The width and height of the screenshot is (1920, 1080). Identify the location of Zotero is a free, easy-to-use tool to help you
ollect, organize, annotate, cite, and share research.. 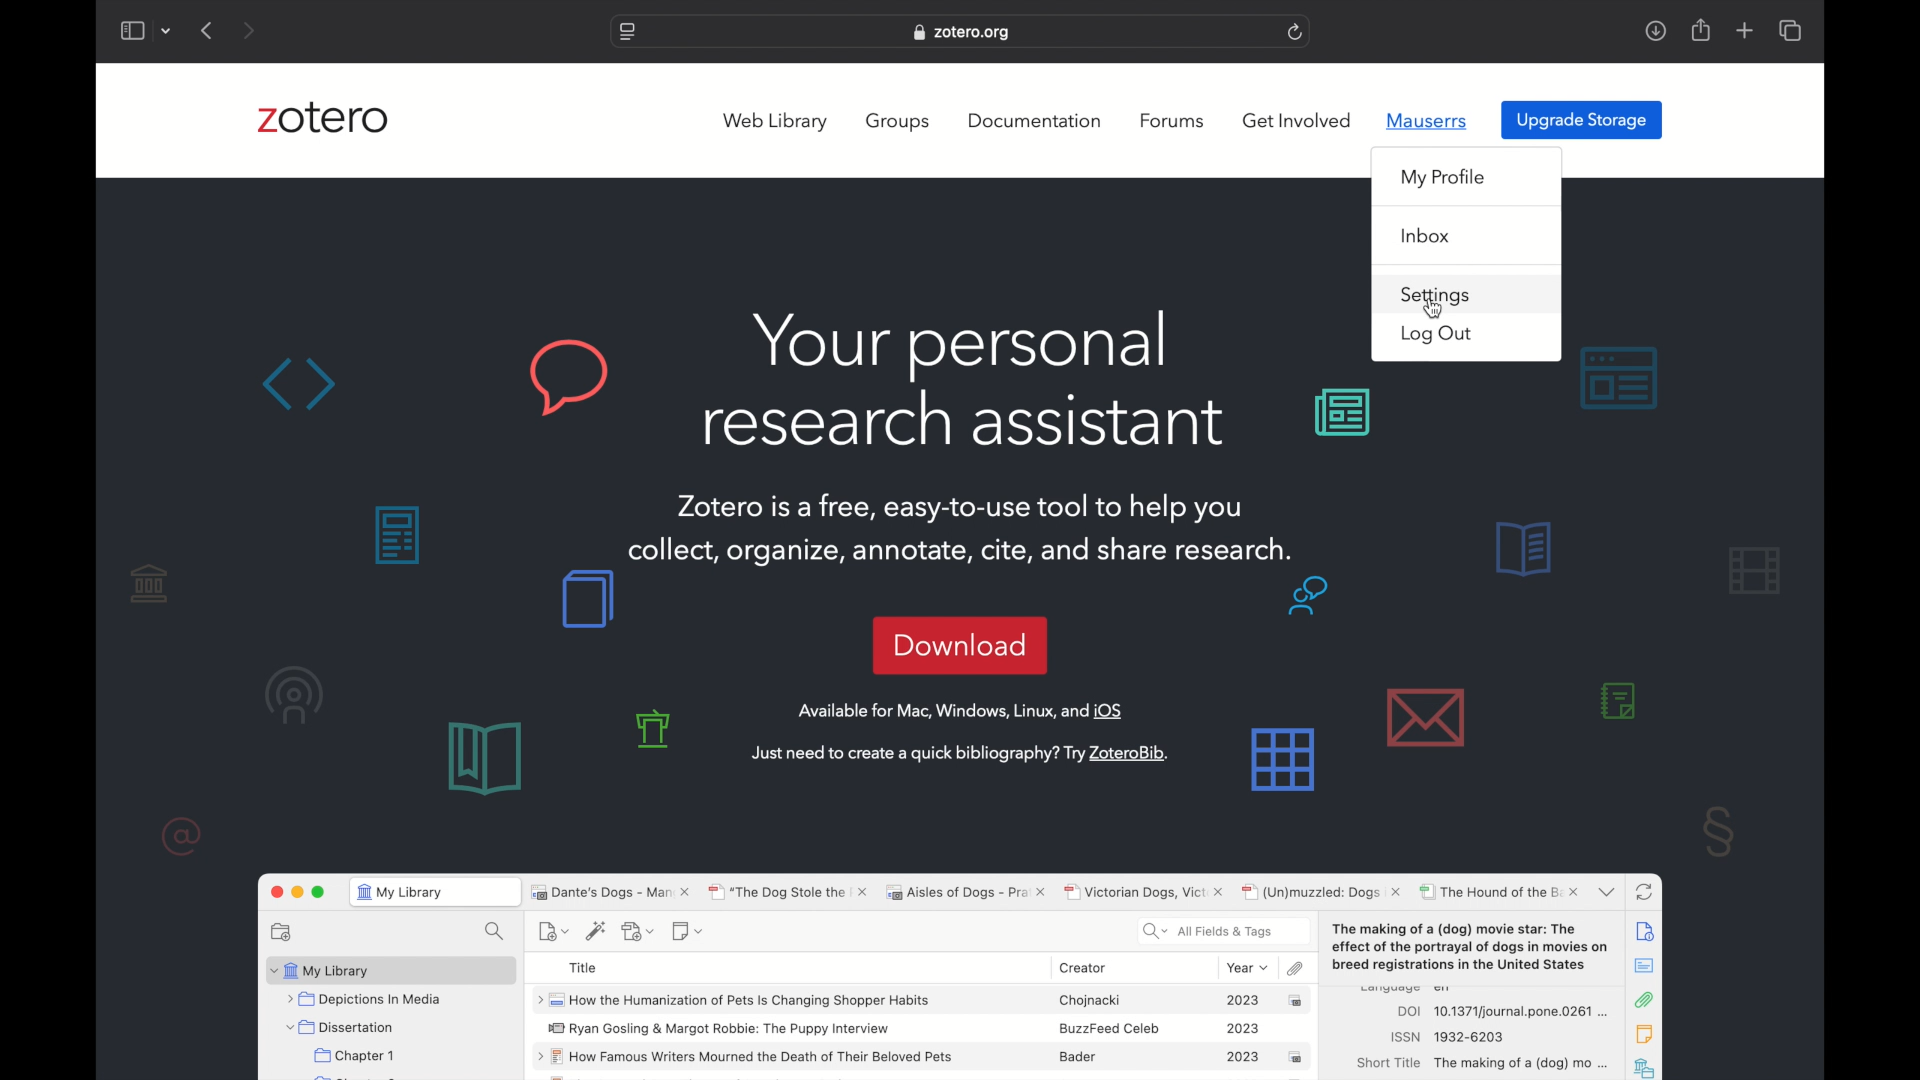
(962, 518).